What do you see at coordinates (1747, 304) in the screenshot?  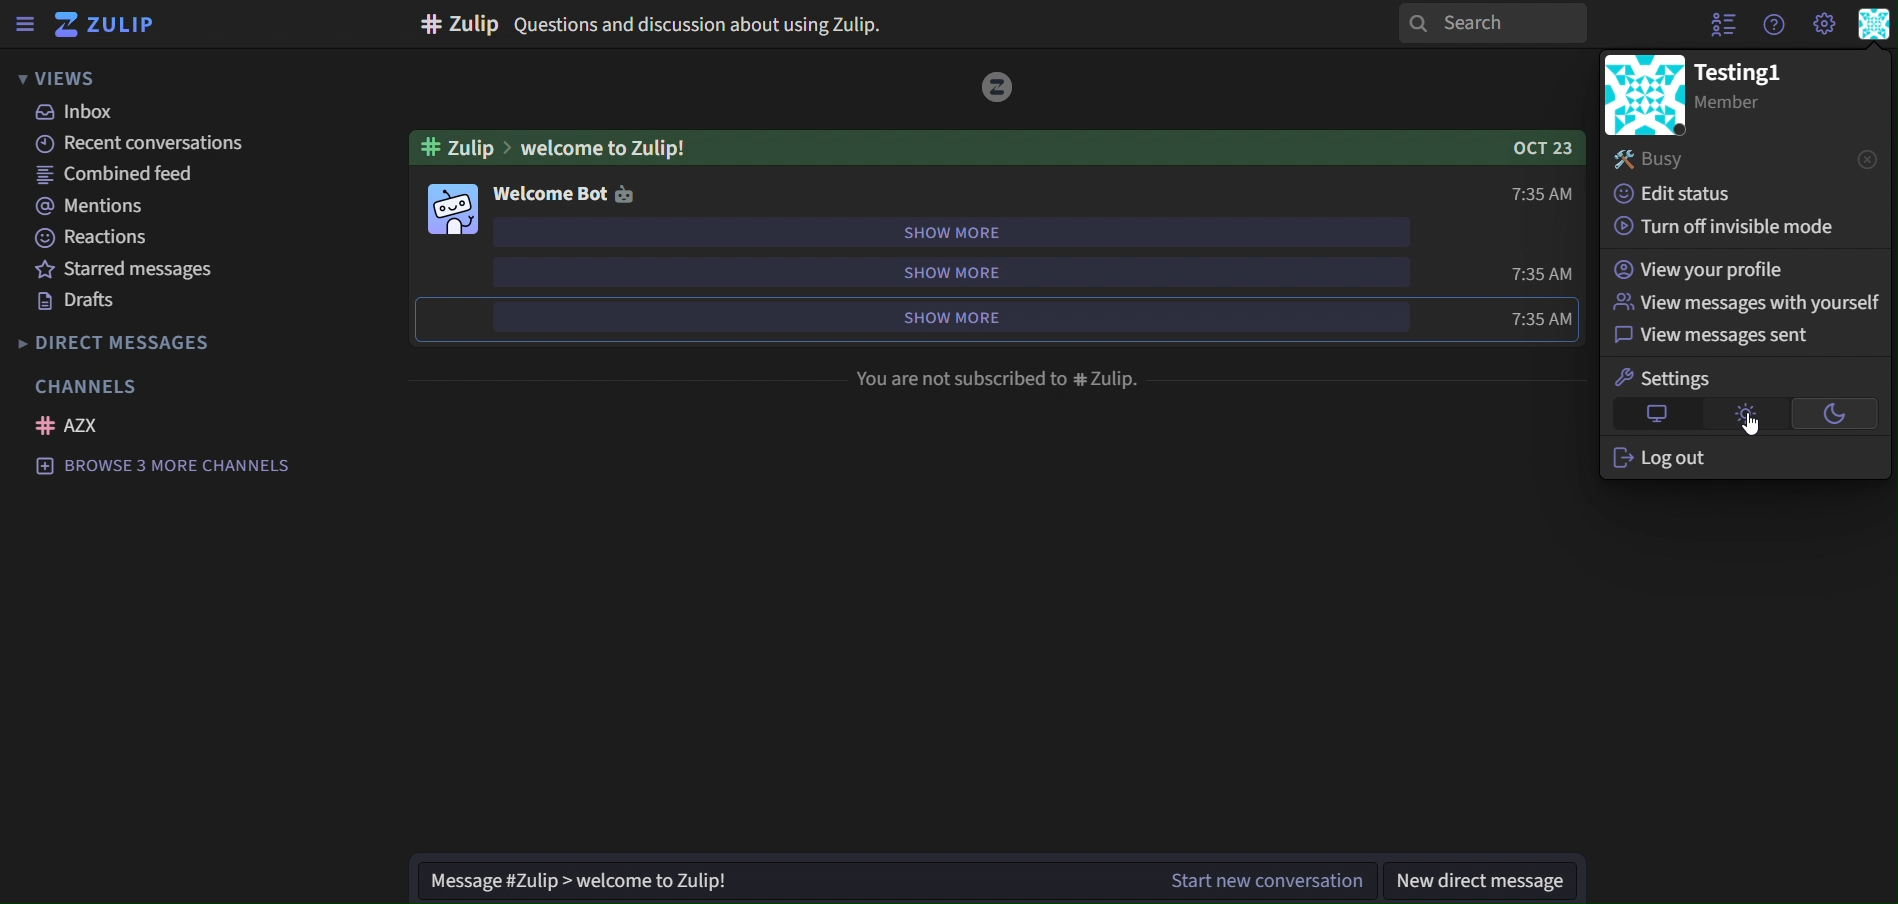 I see `view messages with yourself` at bounding box center [1747, 304].